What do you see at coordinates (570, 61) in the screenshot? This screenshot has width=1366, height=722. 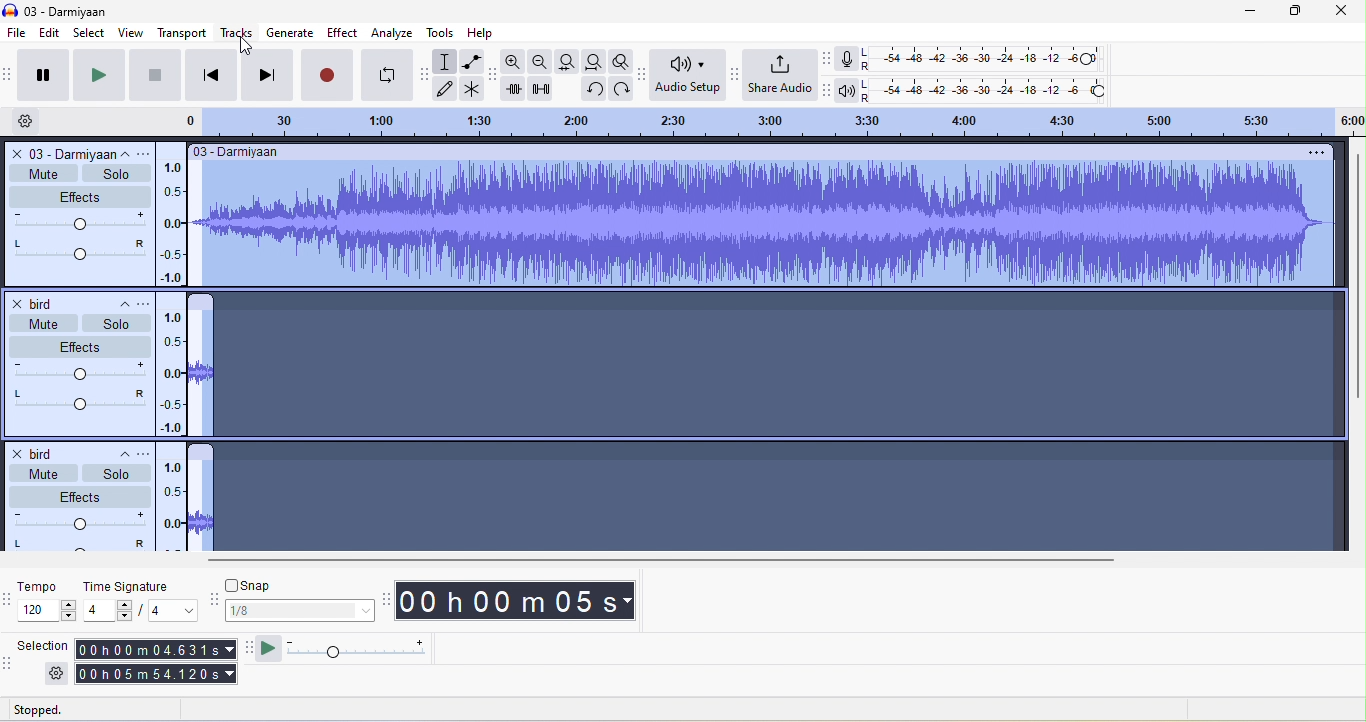 I see `file selection to width` at bounding box center [570, 61].